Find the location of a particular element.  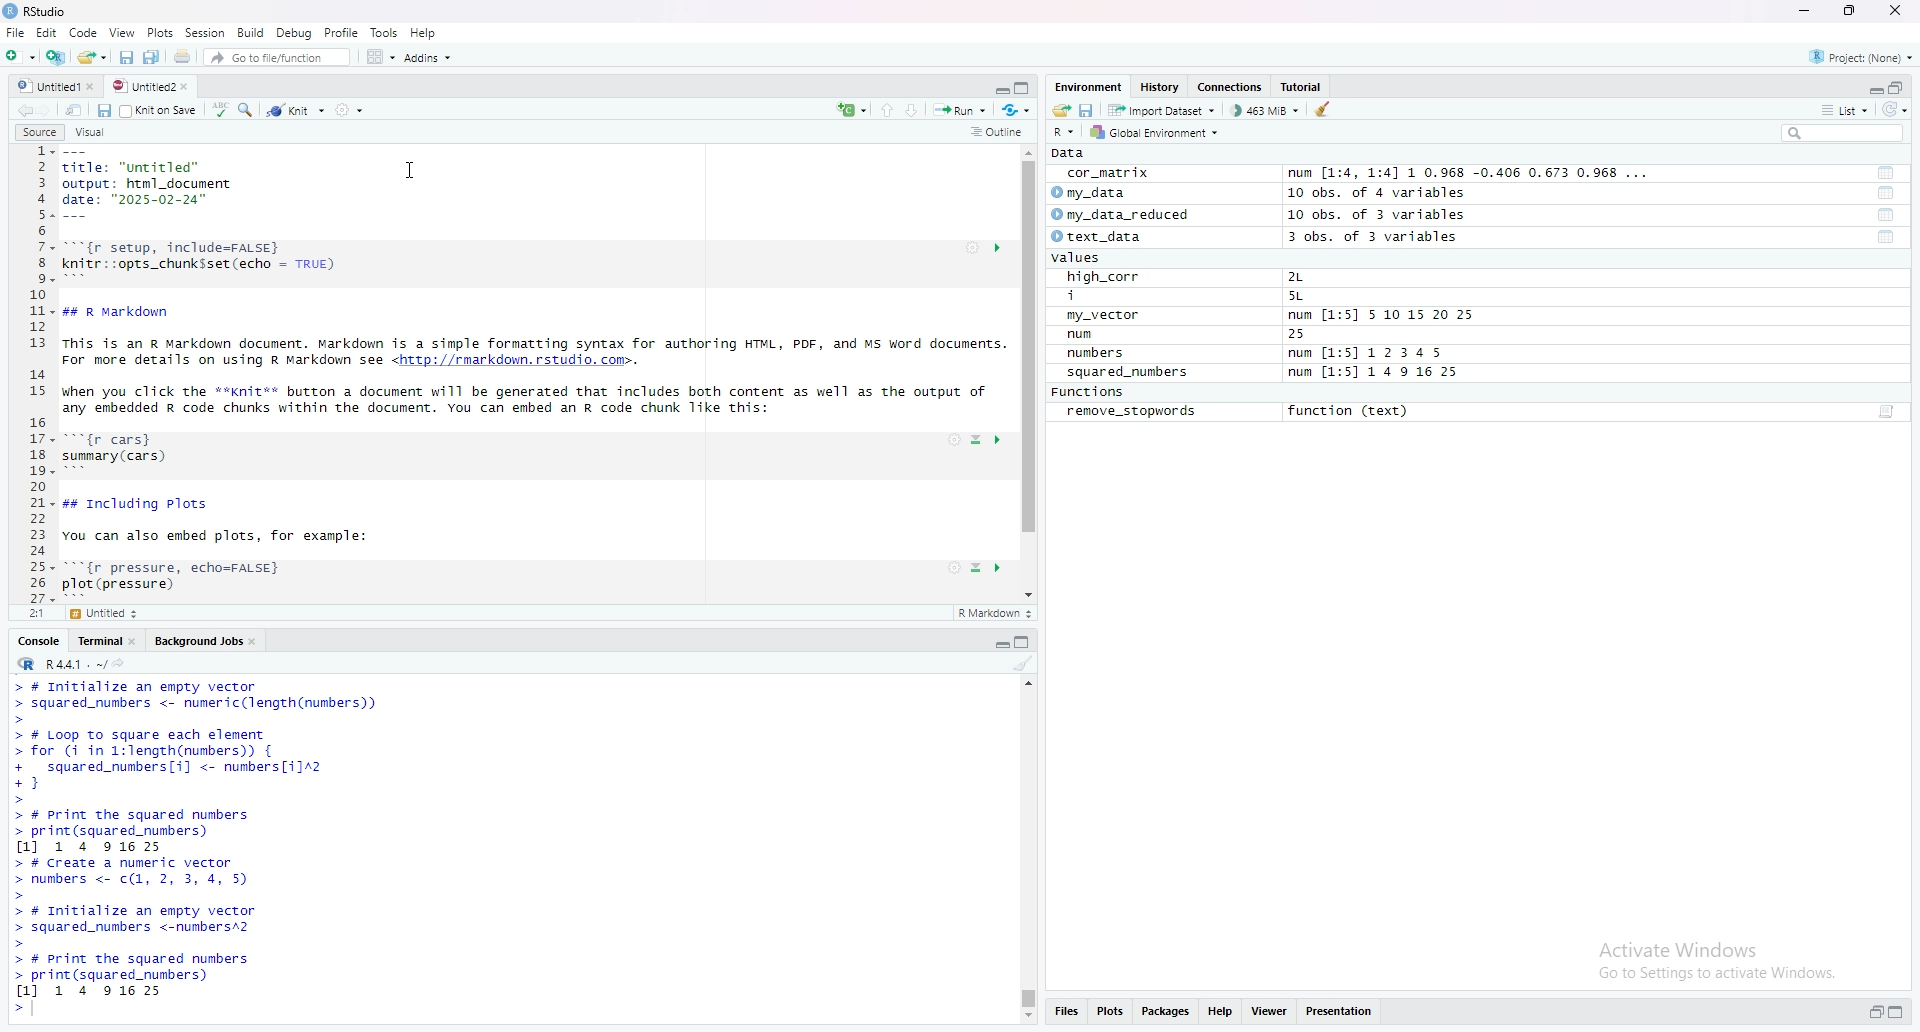

Environment is located at coordinates (1085, 86).